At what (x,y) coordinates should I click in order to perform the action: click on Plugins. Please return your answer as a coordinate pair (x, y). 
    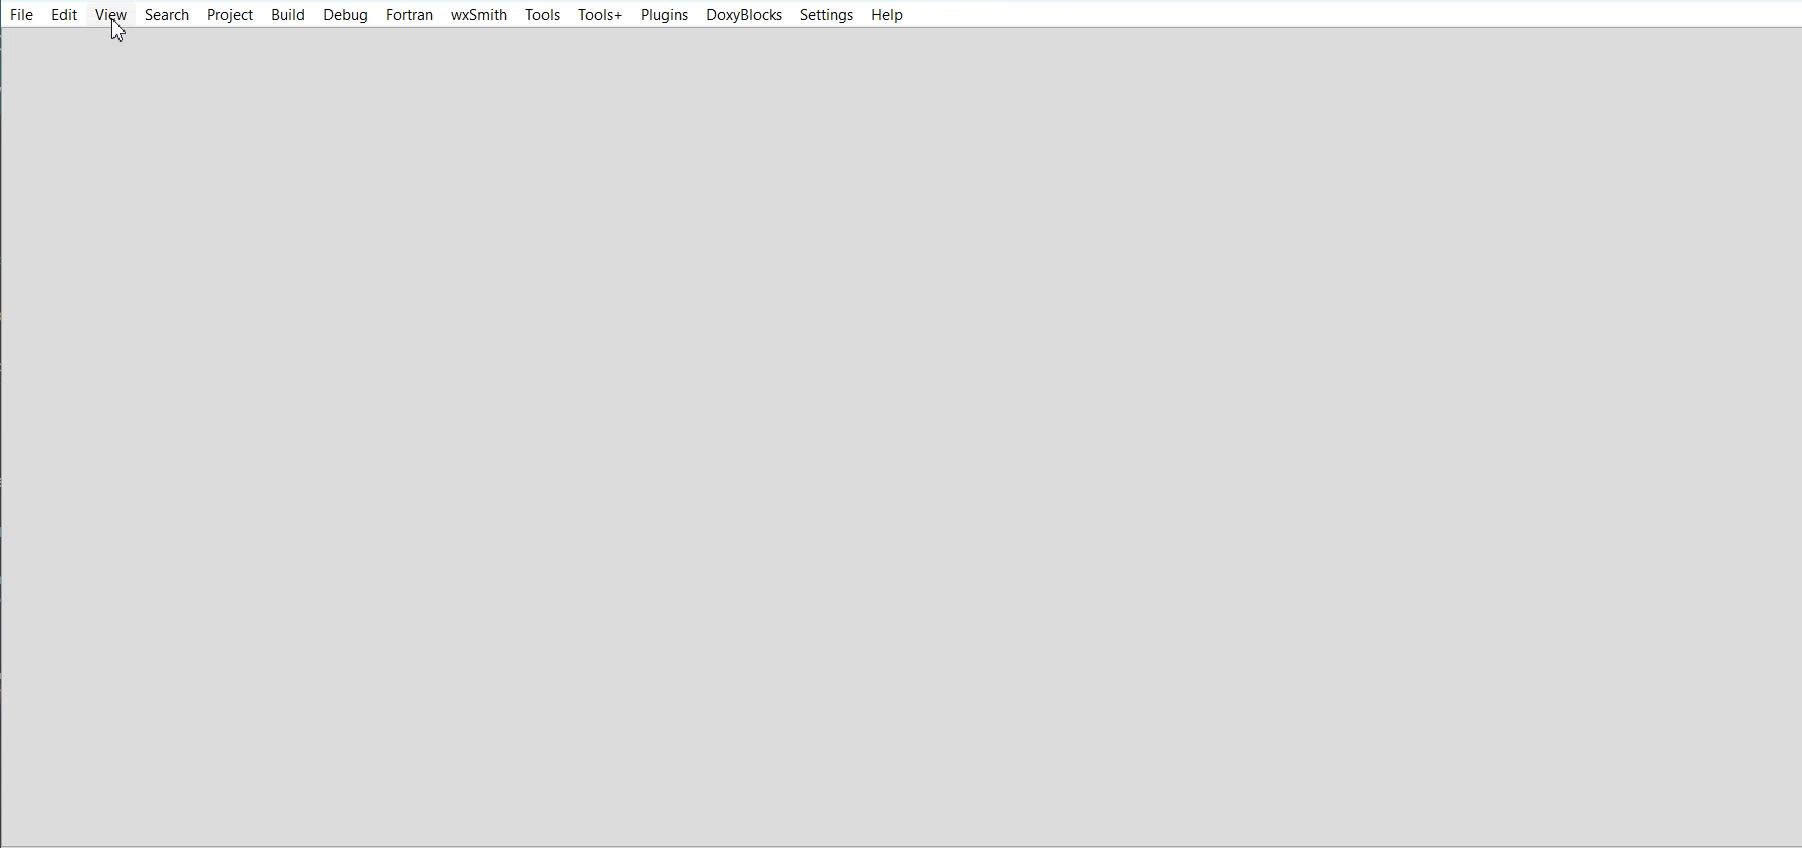
    Looking at the image, I should click on (664, 15).